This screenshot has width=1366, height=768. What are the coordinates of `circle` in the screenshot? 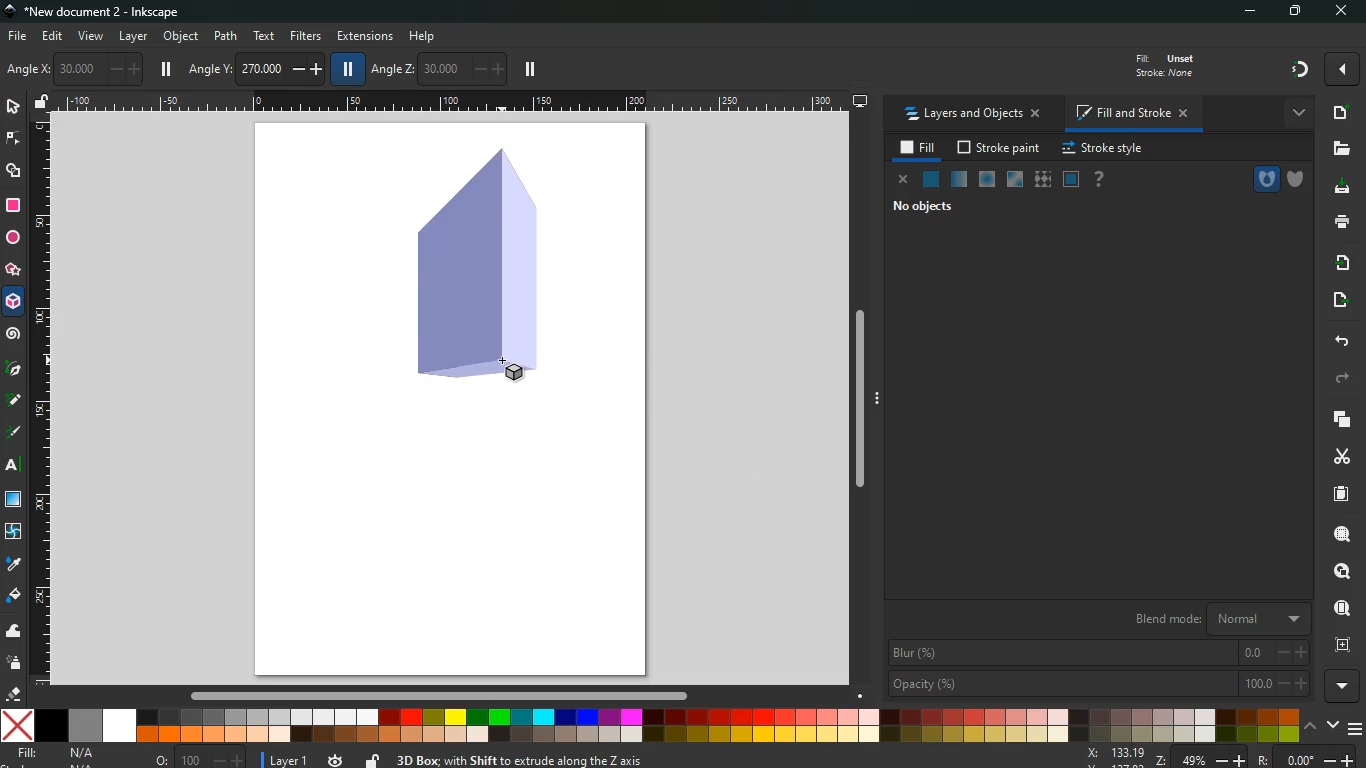 It's located at (13, 240).